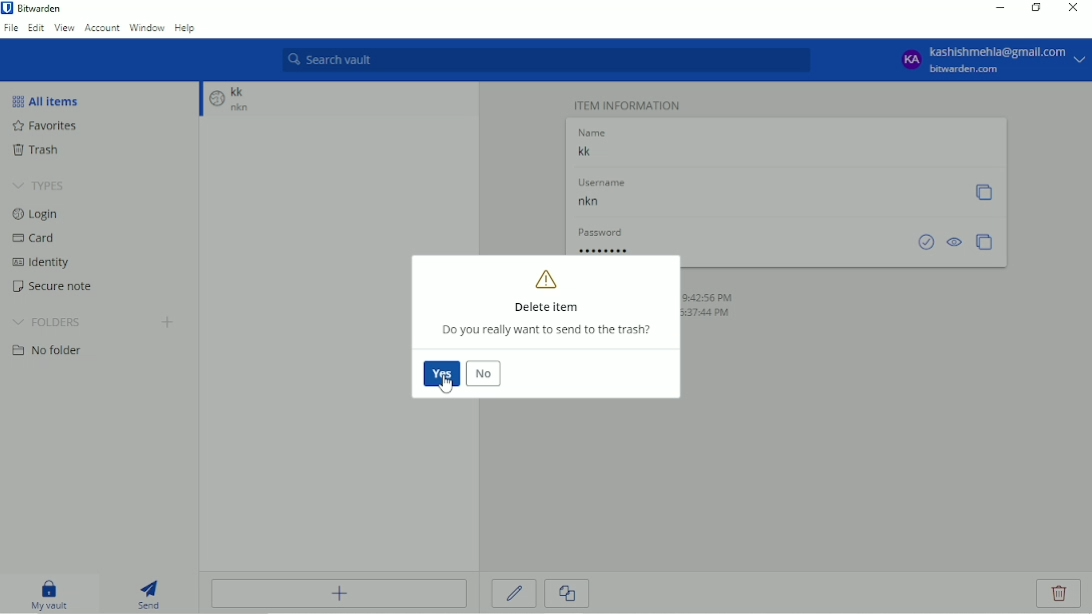  Describe the element at coordinates (38, 150) in the screenshot. I see `Trash` at that location.